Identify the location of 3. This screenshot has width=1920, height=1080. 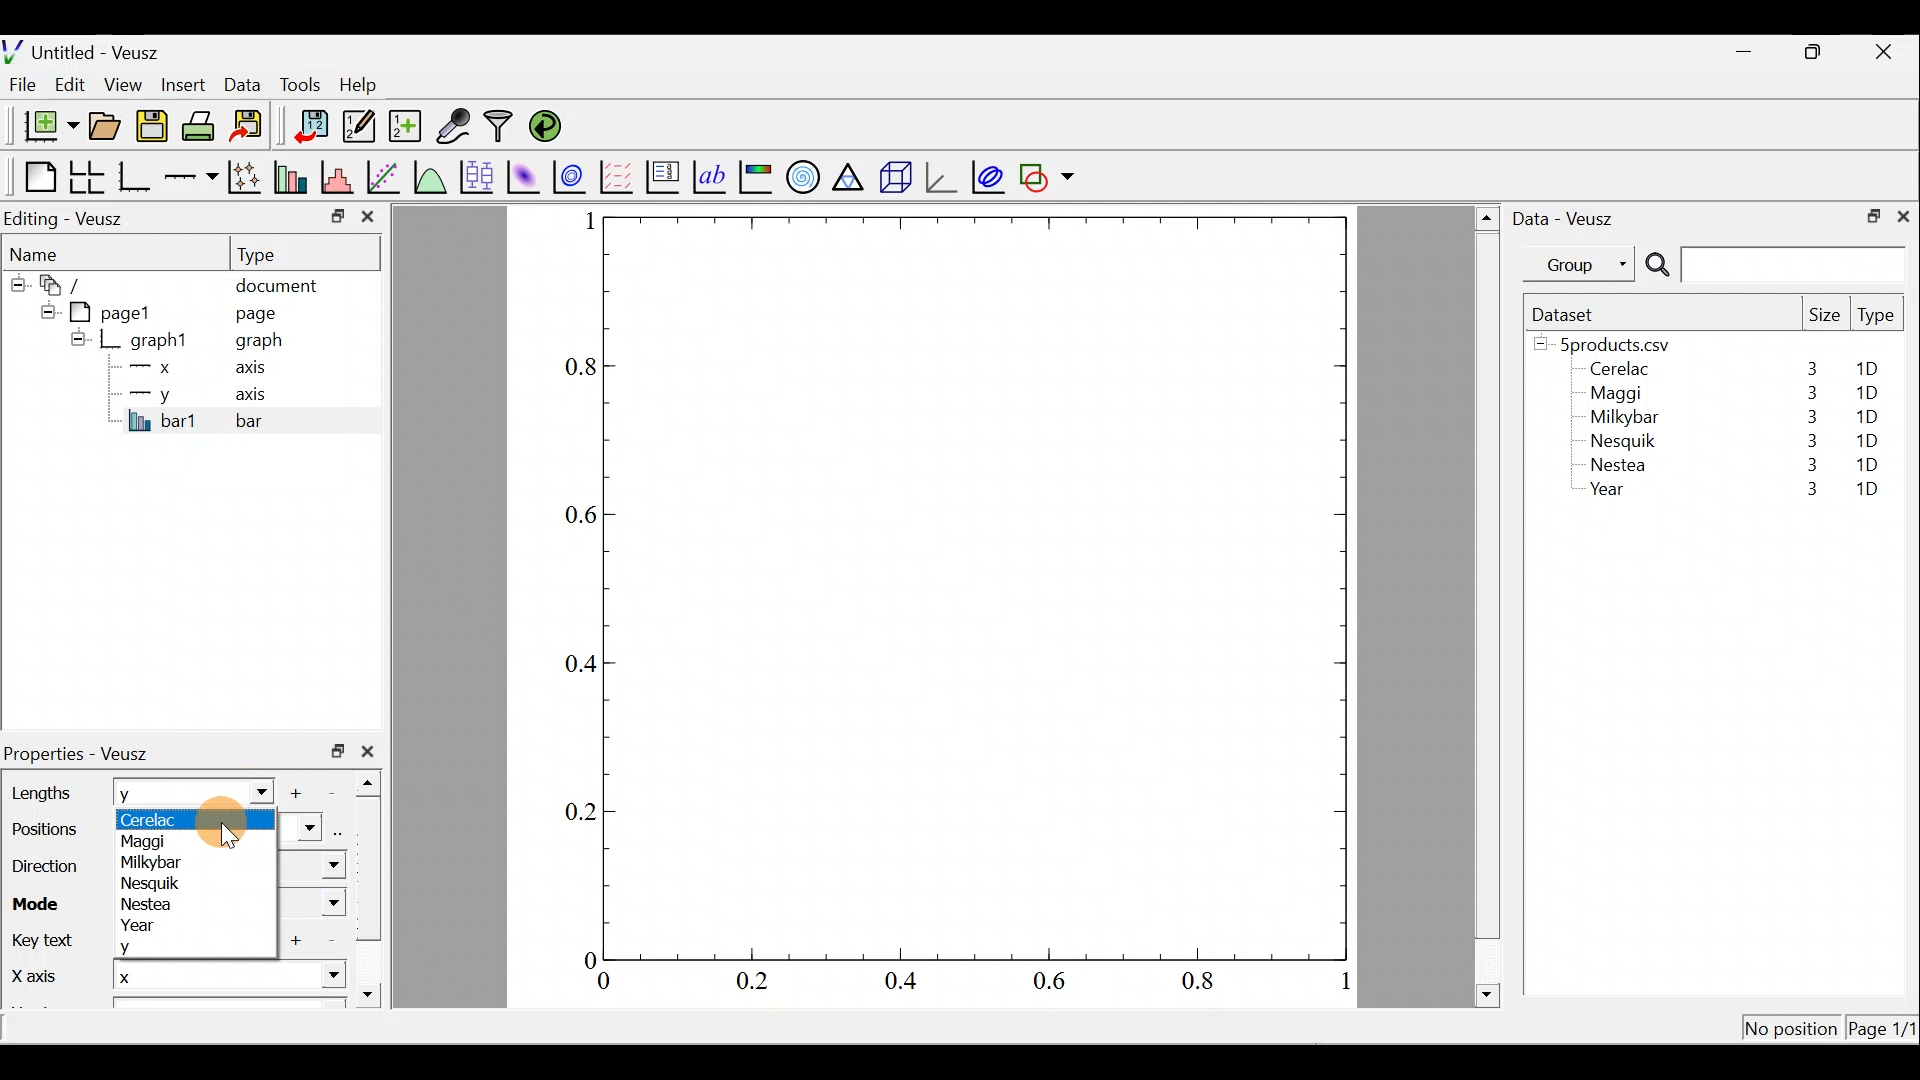
(1810, 368).